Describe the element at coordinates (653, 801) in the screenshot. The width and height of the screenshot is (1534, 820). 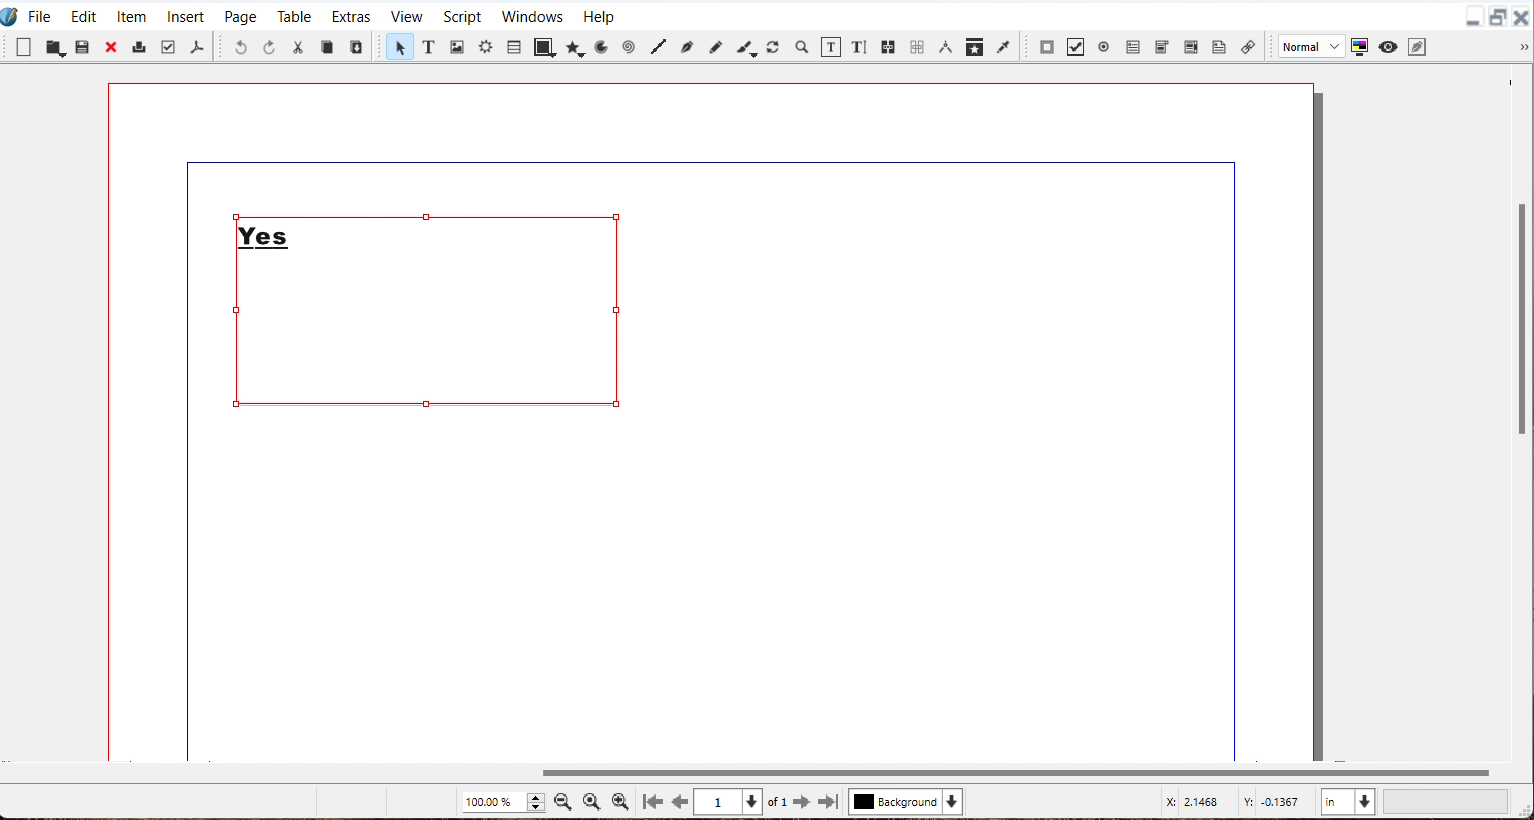
I see `Go to First Page` at that location.